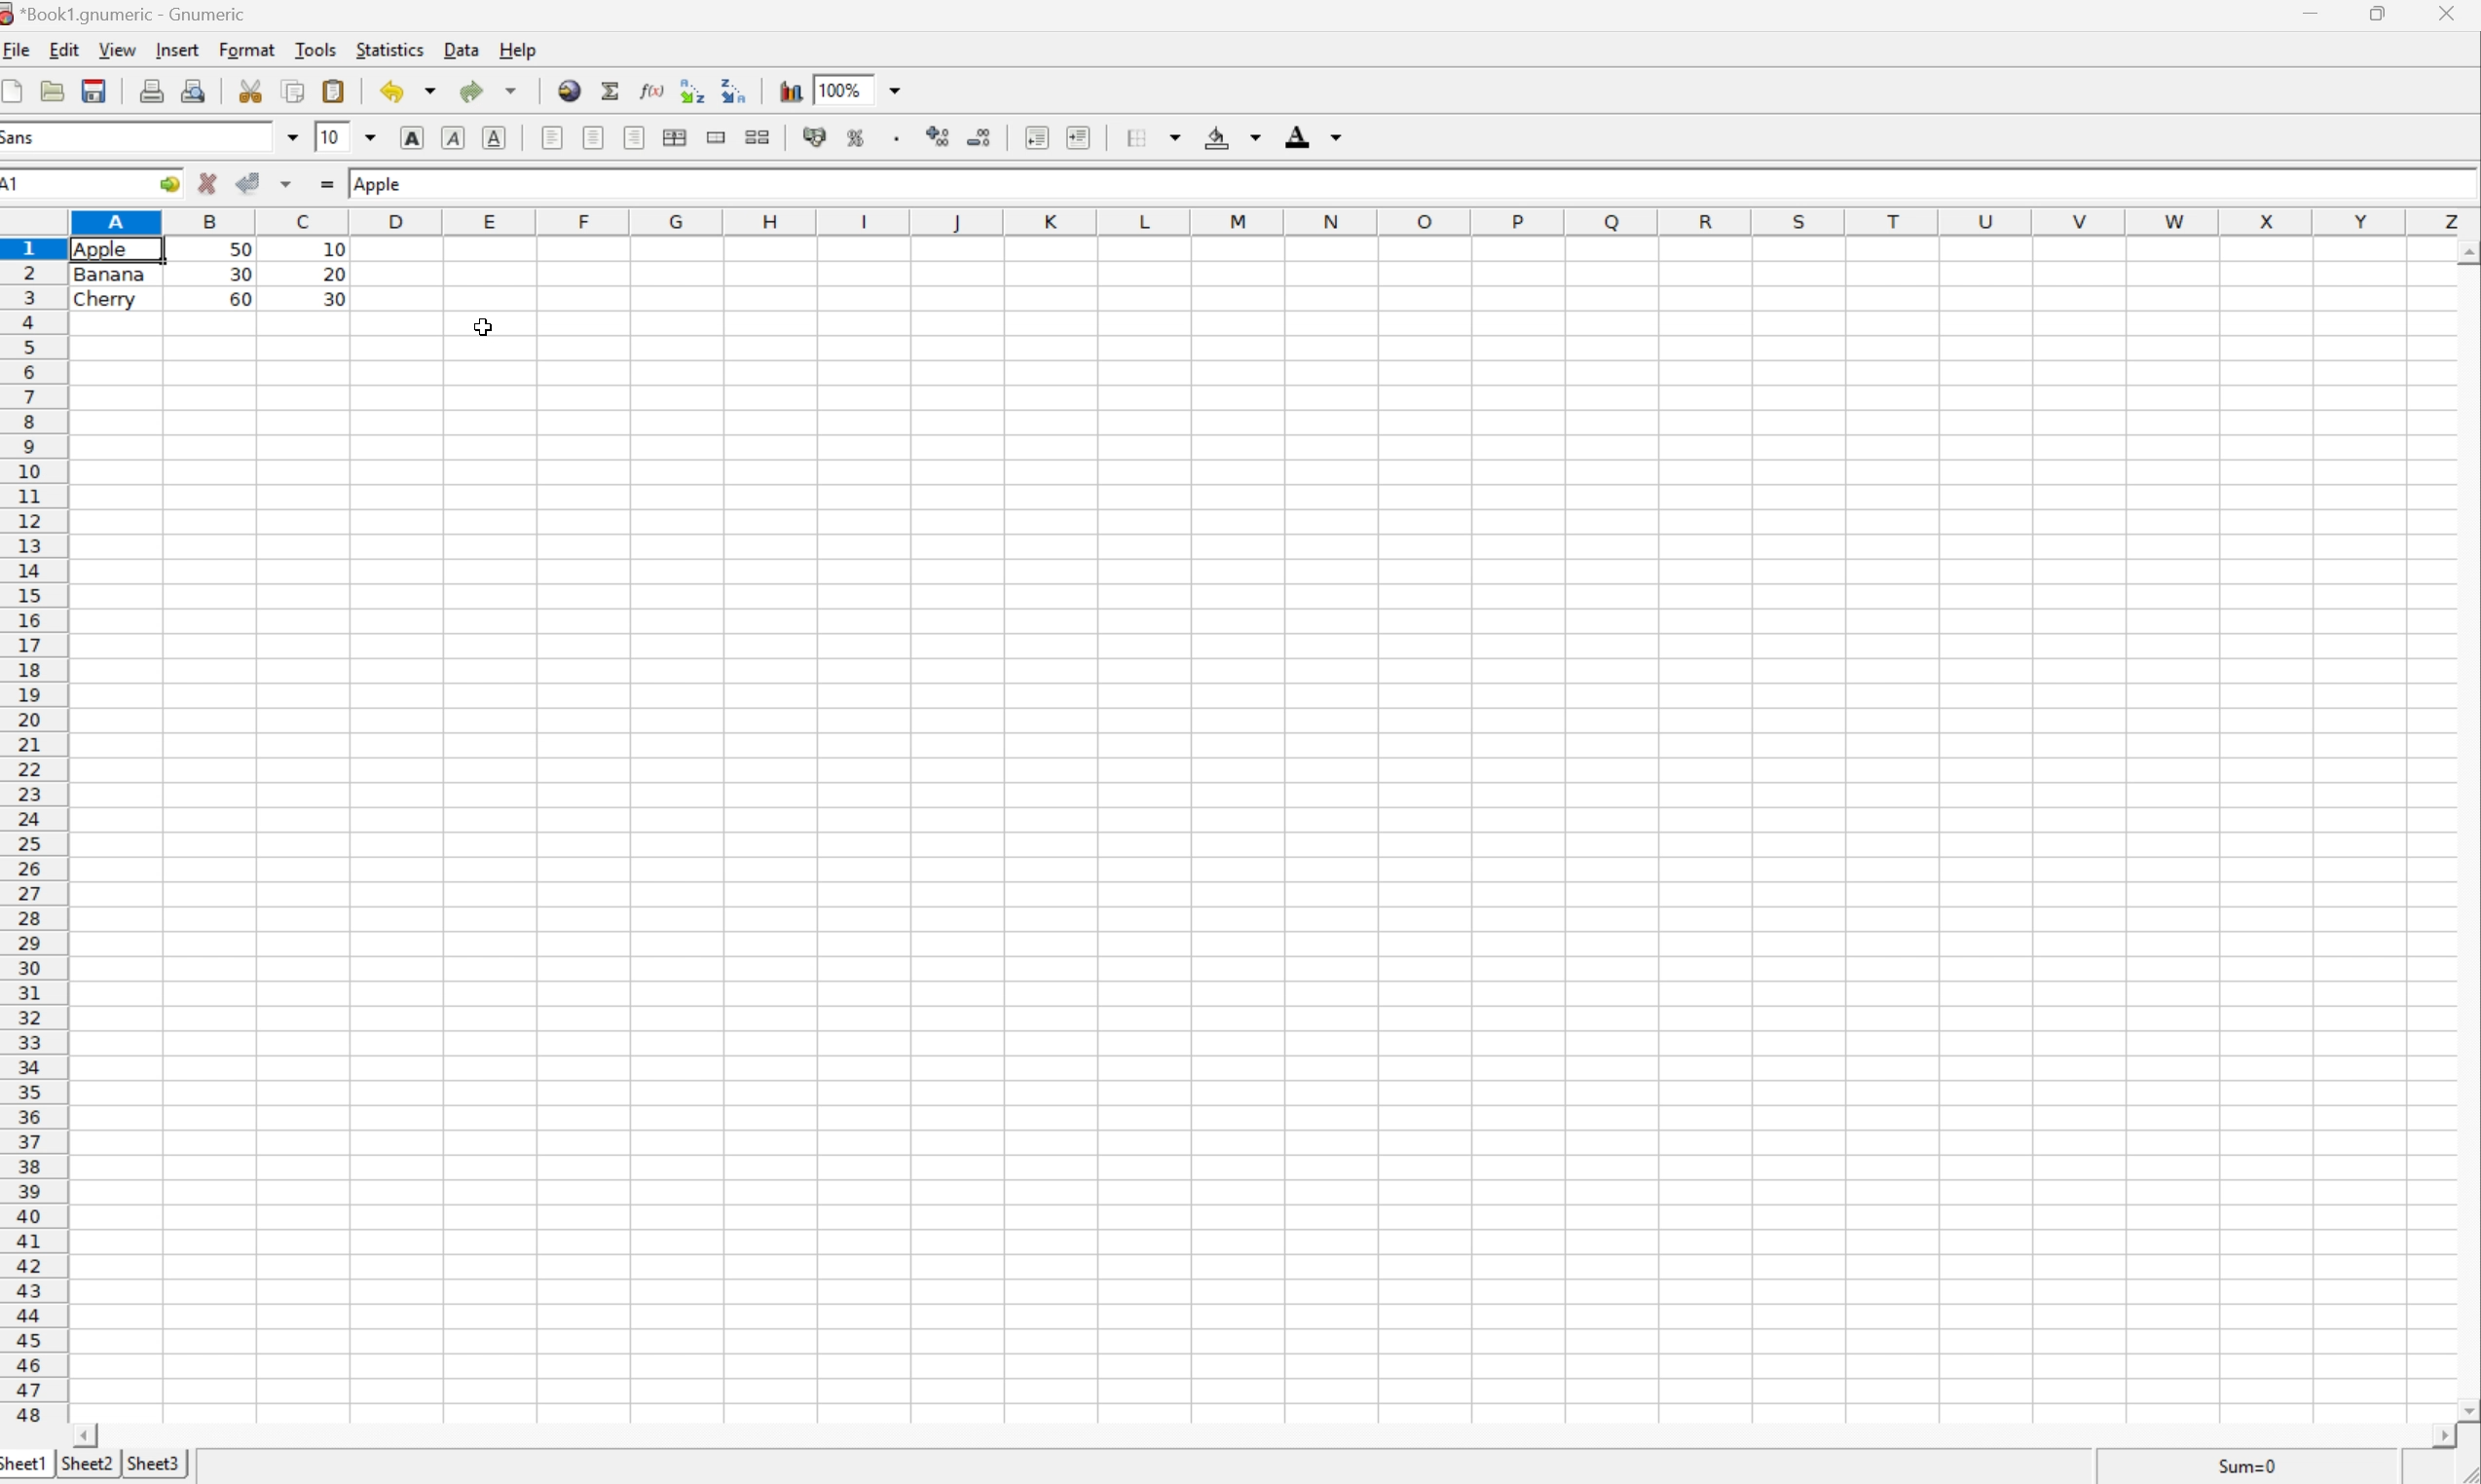 The height and width of the screenshot is (1484, 2481). I want to click on decrease indent, so click(1036, 138).